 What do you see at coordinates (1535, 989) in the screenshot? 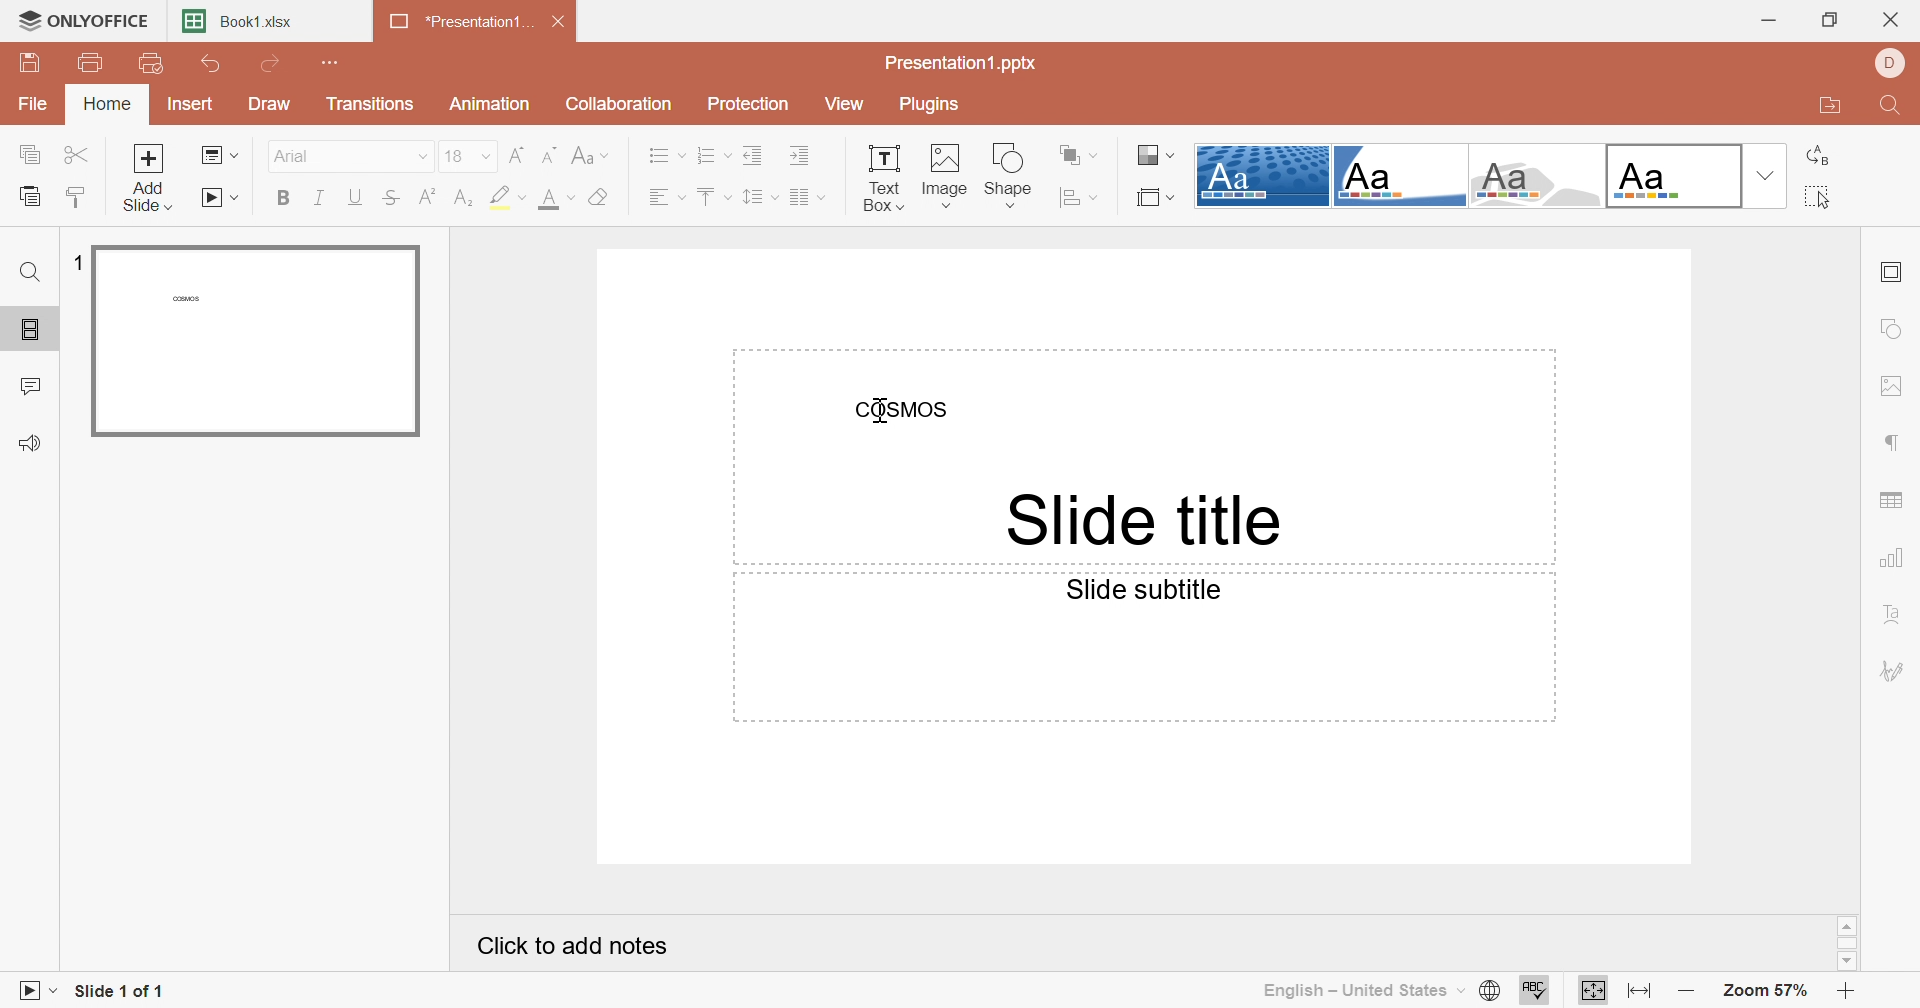
I see `Check spelling` at bounding box center [1535, 989].